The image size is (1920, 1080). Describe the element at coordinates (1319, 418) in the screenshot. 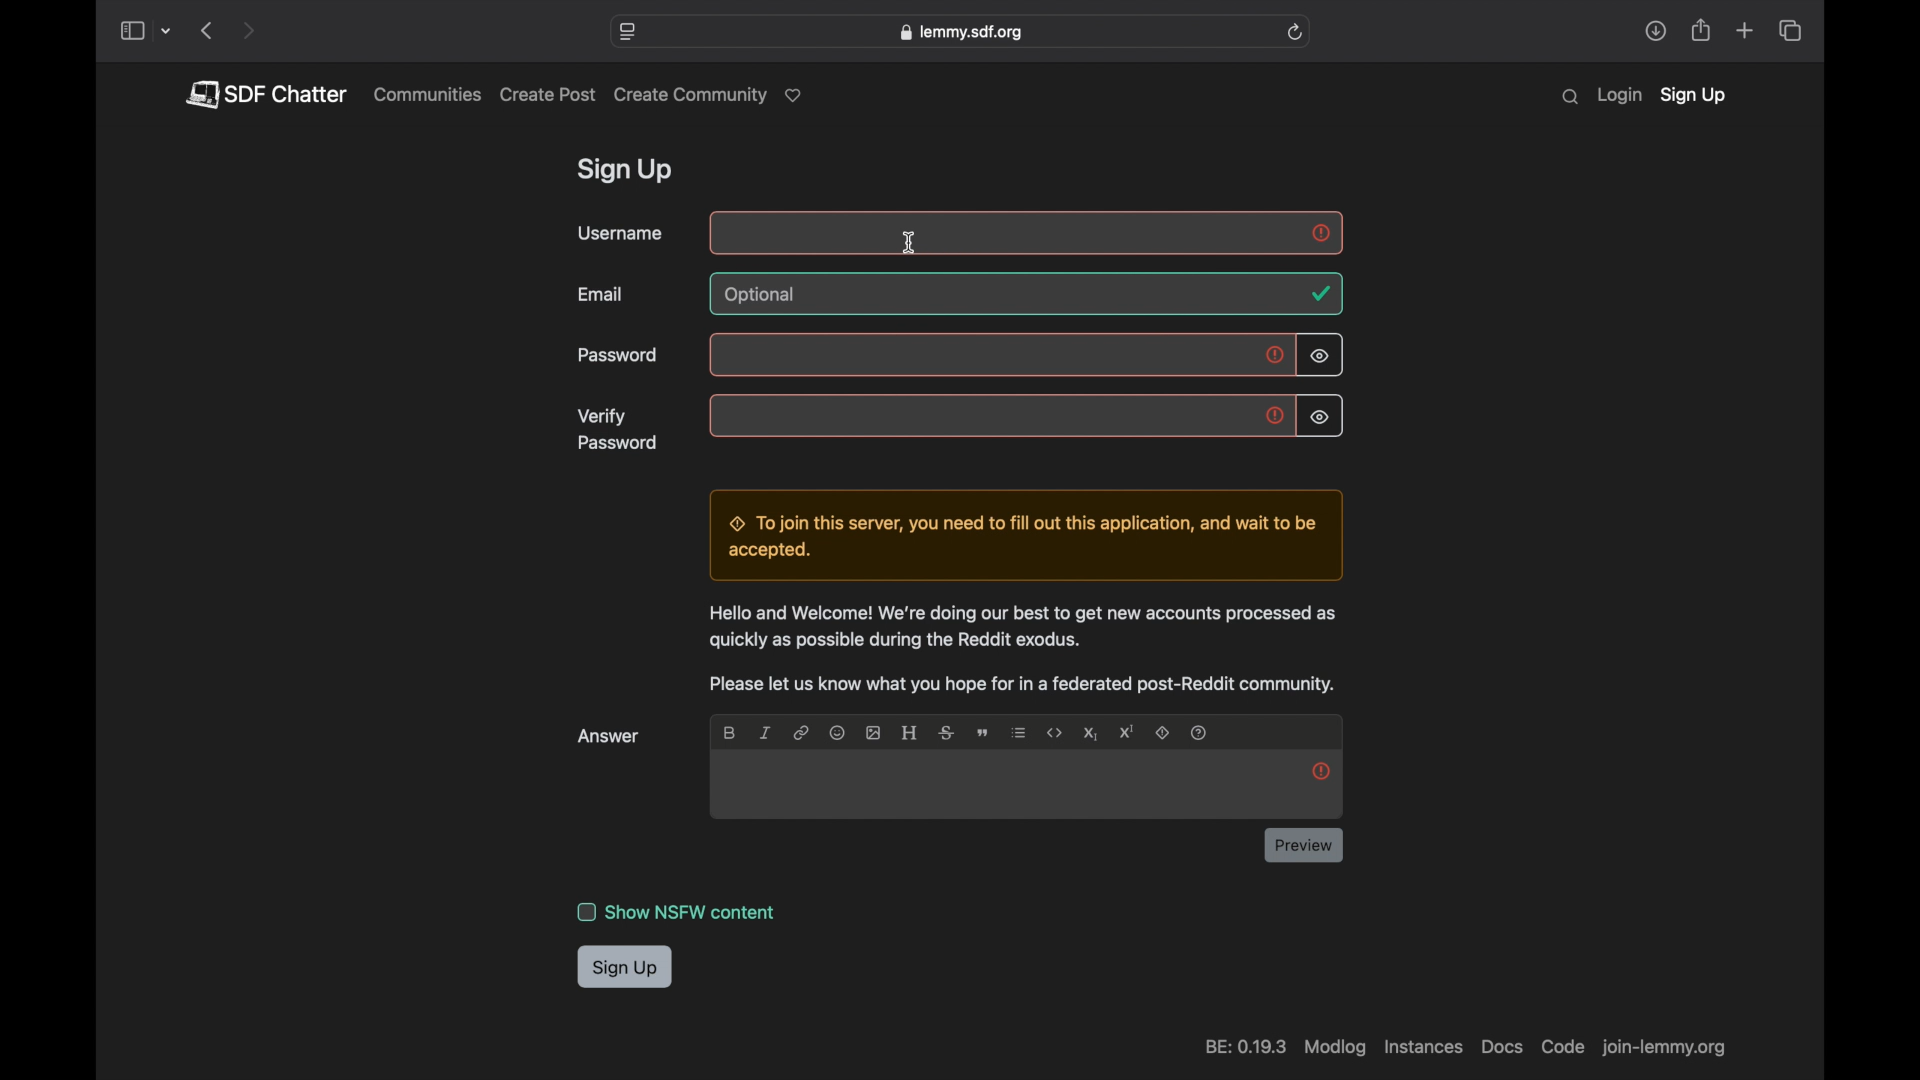

I see `visibility ` at that location.